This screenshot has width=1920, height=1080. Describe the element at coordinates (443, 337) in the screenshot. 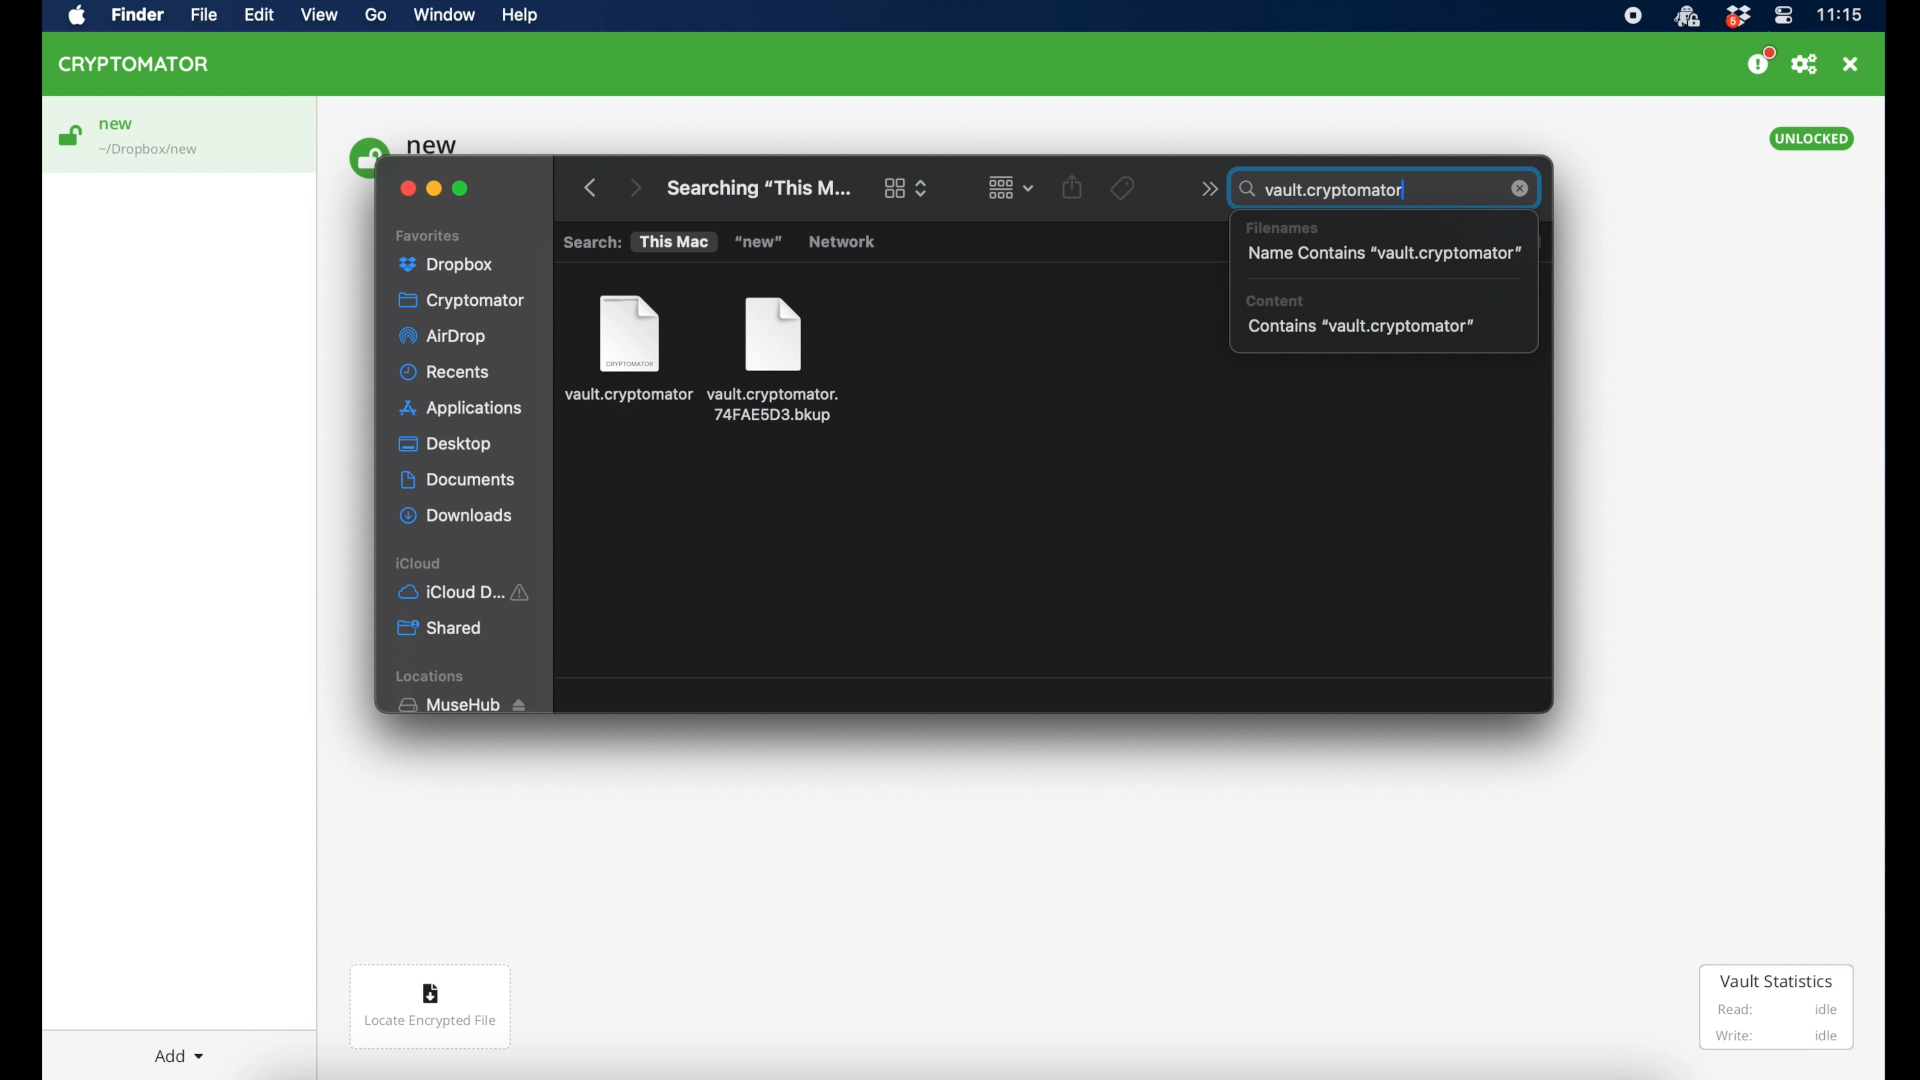

I see `airdrop` at that location.